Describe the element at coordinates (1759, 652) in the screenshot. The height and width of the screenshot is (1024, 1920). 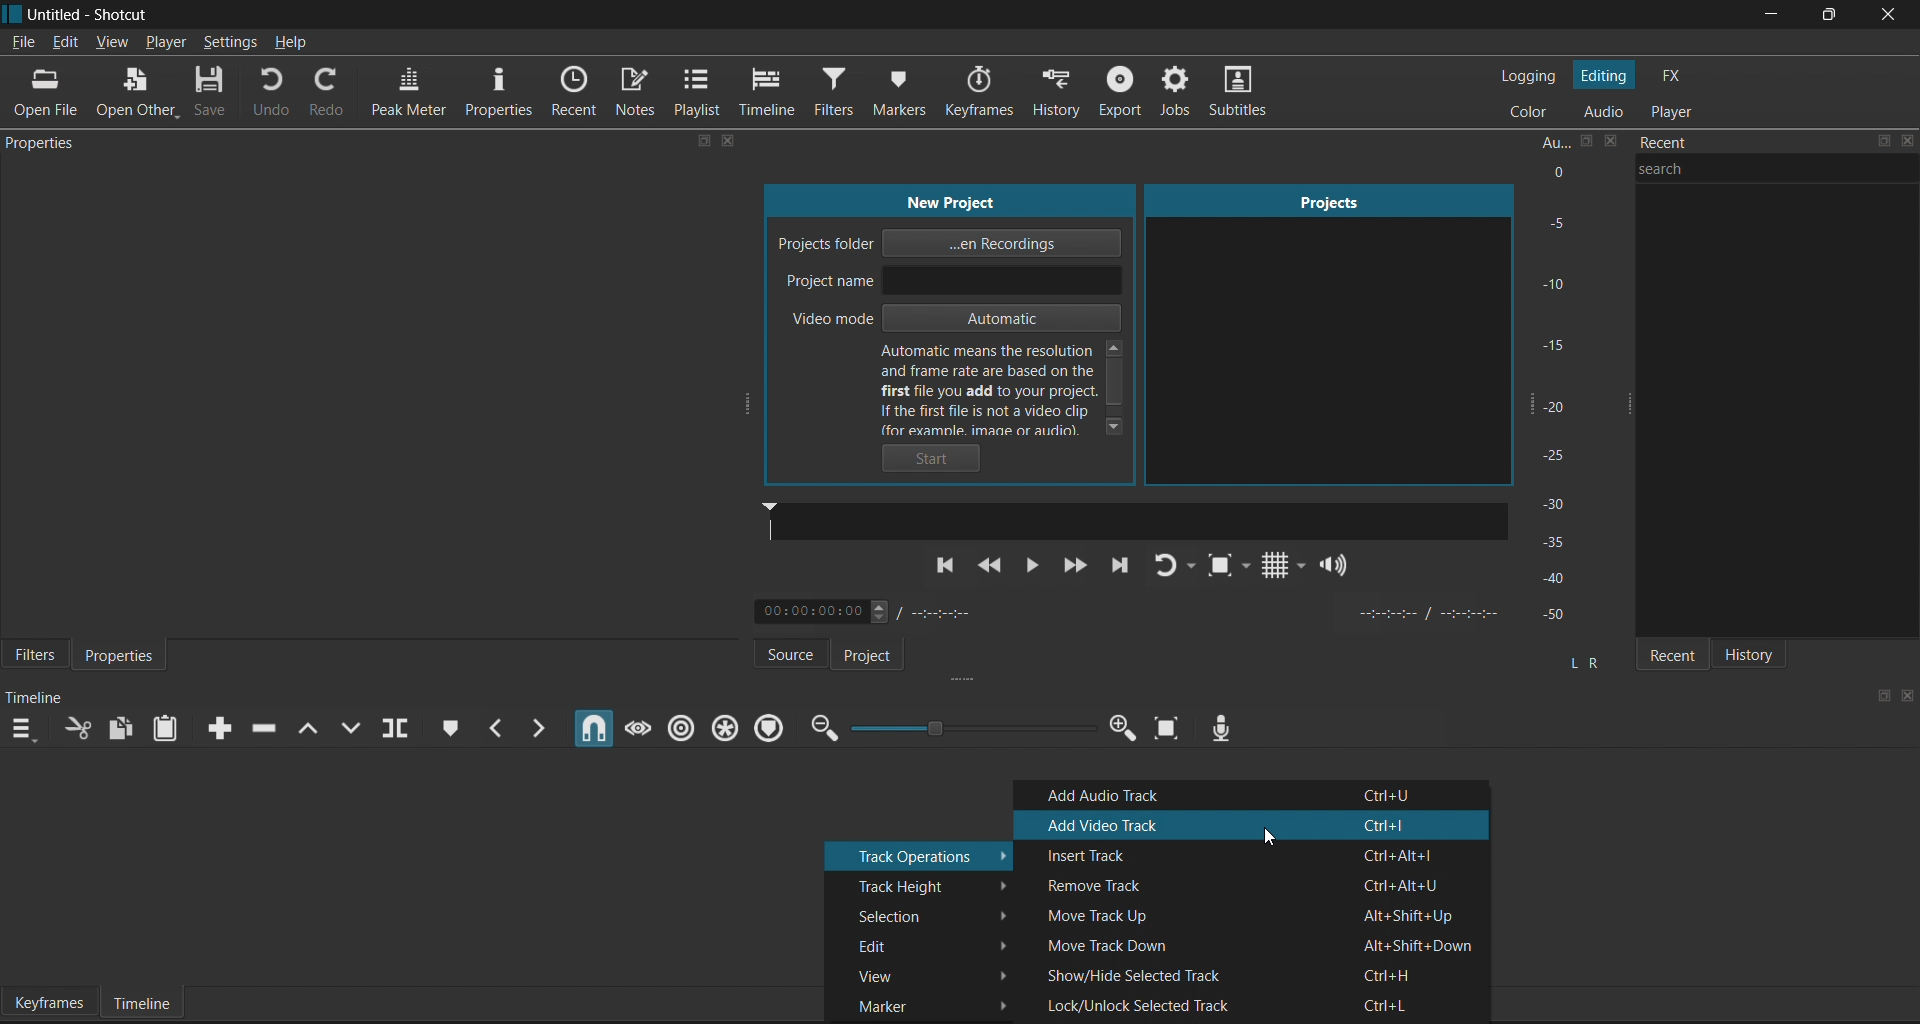
I see `History` at that location.